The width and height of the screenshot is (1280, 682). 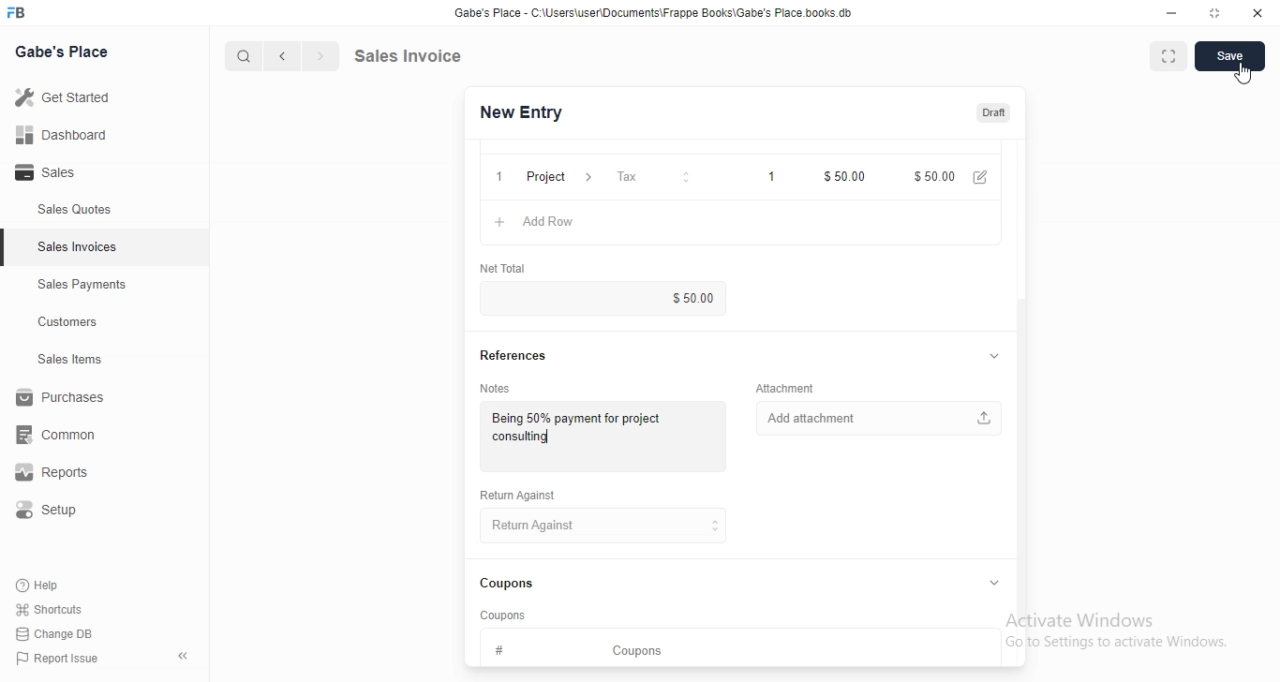 What do you see at coordinates (61, 608) in the screenshot?
I see `Shortcuts` at bounding box center [61, 608].